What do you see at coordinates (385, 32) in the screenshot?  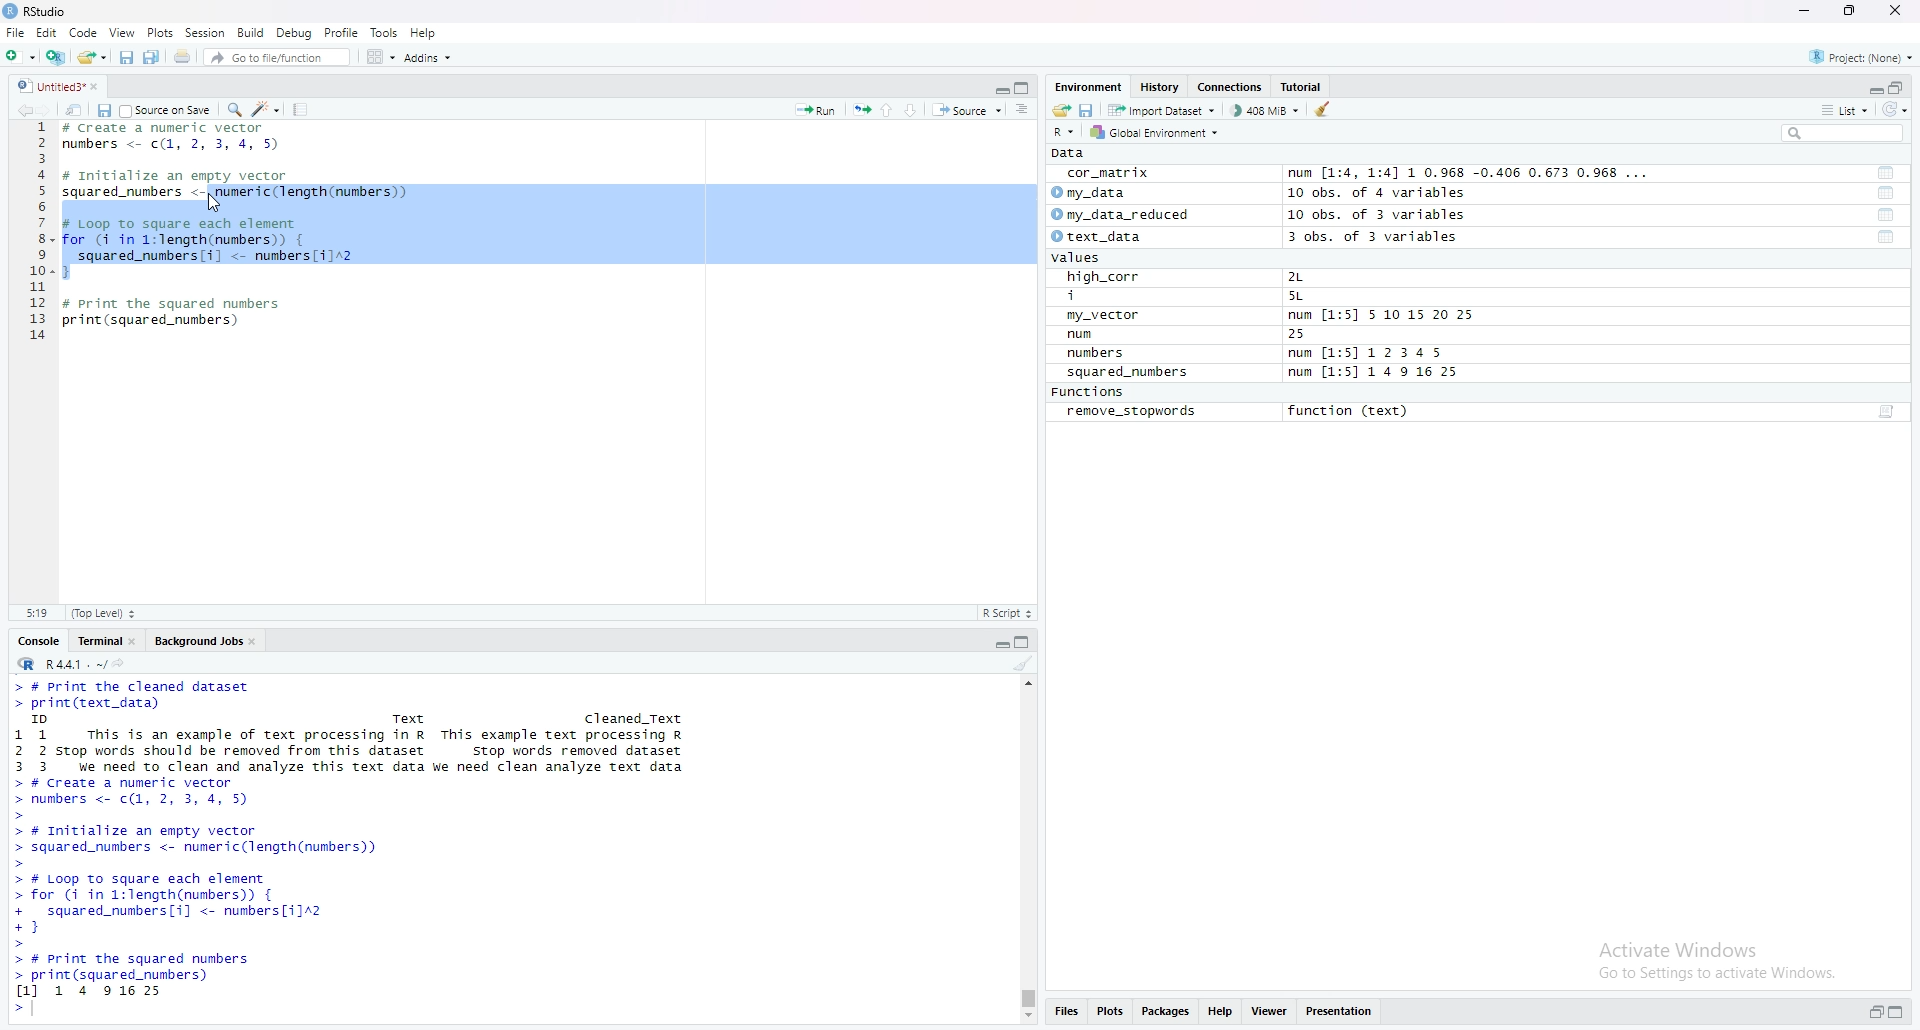 I see `Tools` at bounding box center [385, 32].